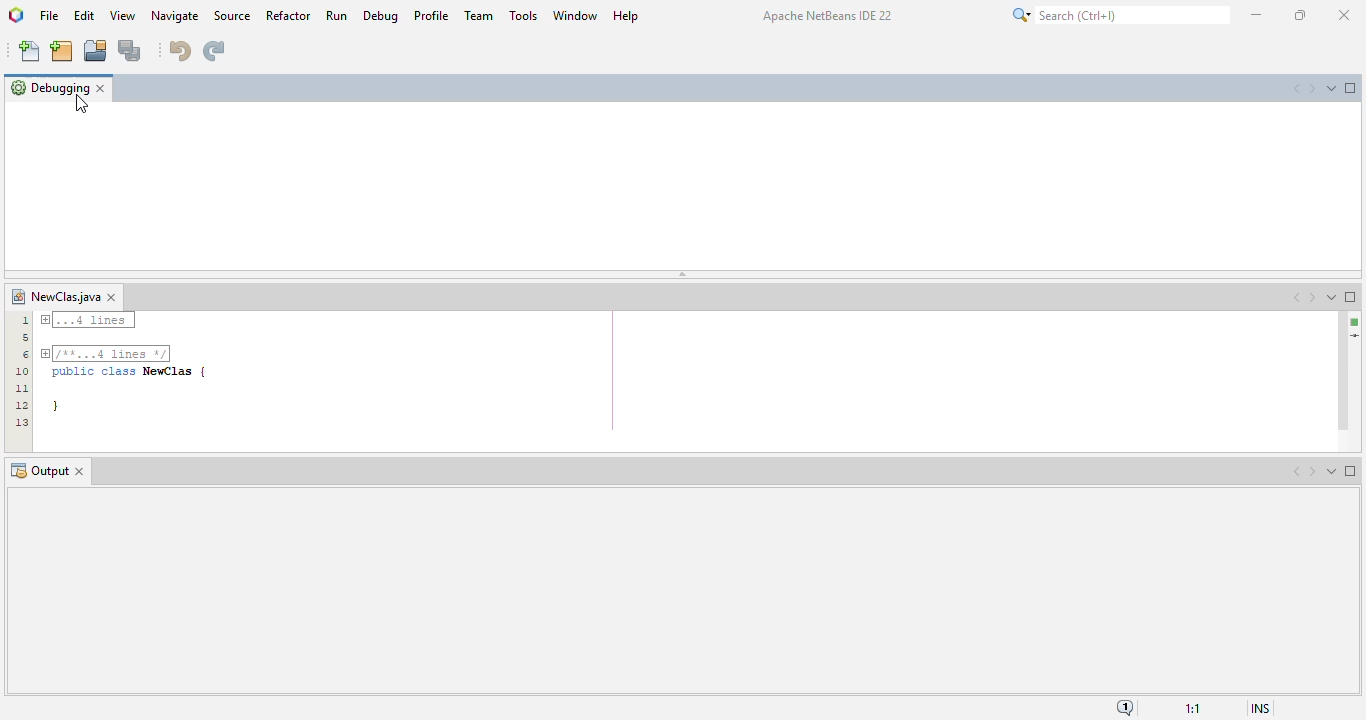  I want to click on show opened documents list, so click(1331, 87).